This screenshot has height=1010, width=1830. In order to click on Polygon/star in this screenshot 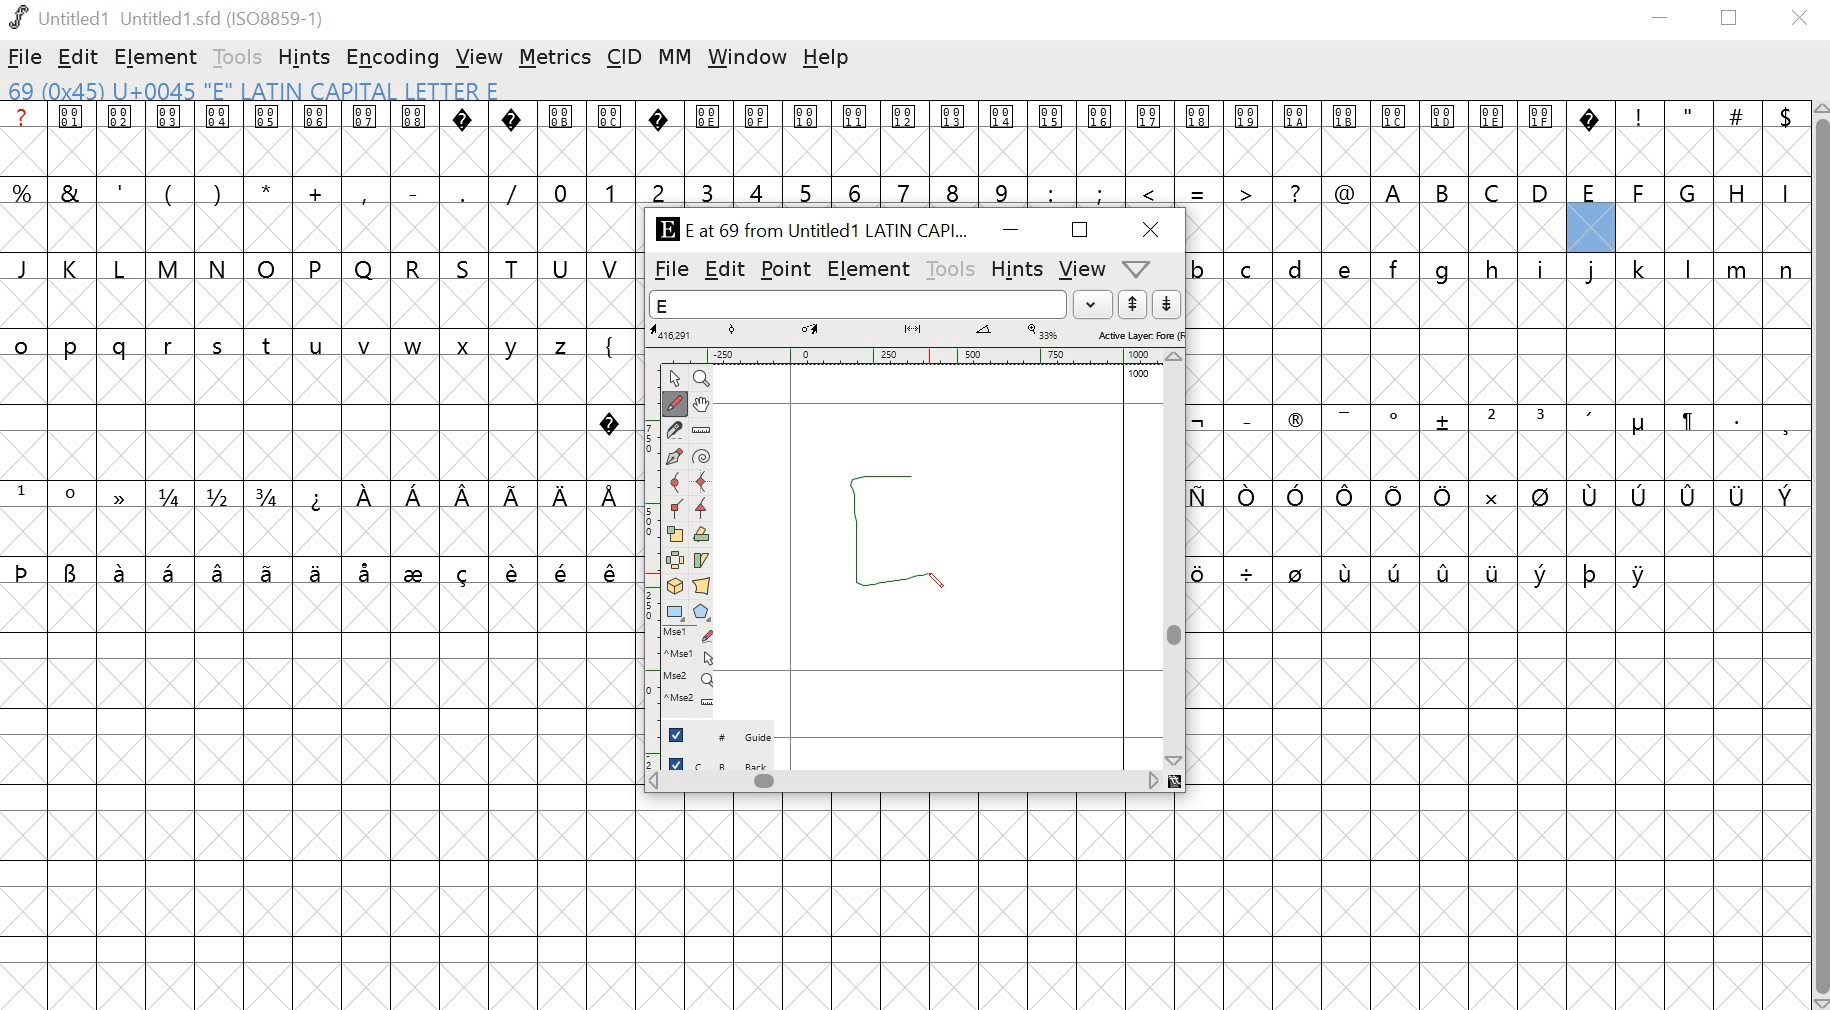, I will do `click(699, 613)`.